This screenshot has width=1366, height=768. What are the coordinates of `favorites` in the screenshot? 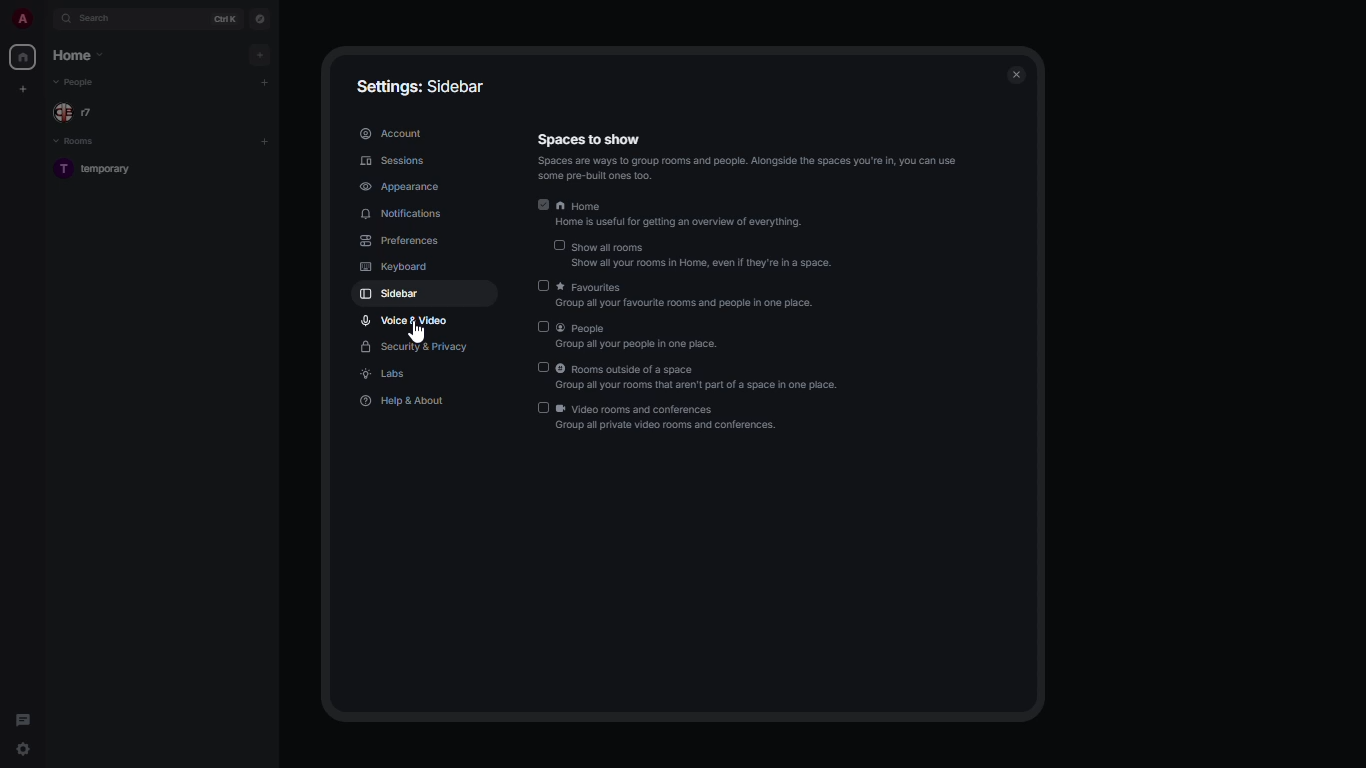 It's located at (691, 298).